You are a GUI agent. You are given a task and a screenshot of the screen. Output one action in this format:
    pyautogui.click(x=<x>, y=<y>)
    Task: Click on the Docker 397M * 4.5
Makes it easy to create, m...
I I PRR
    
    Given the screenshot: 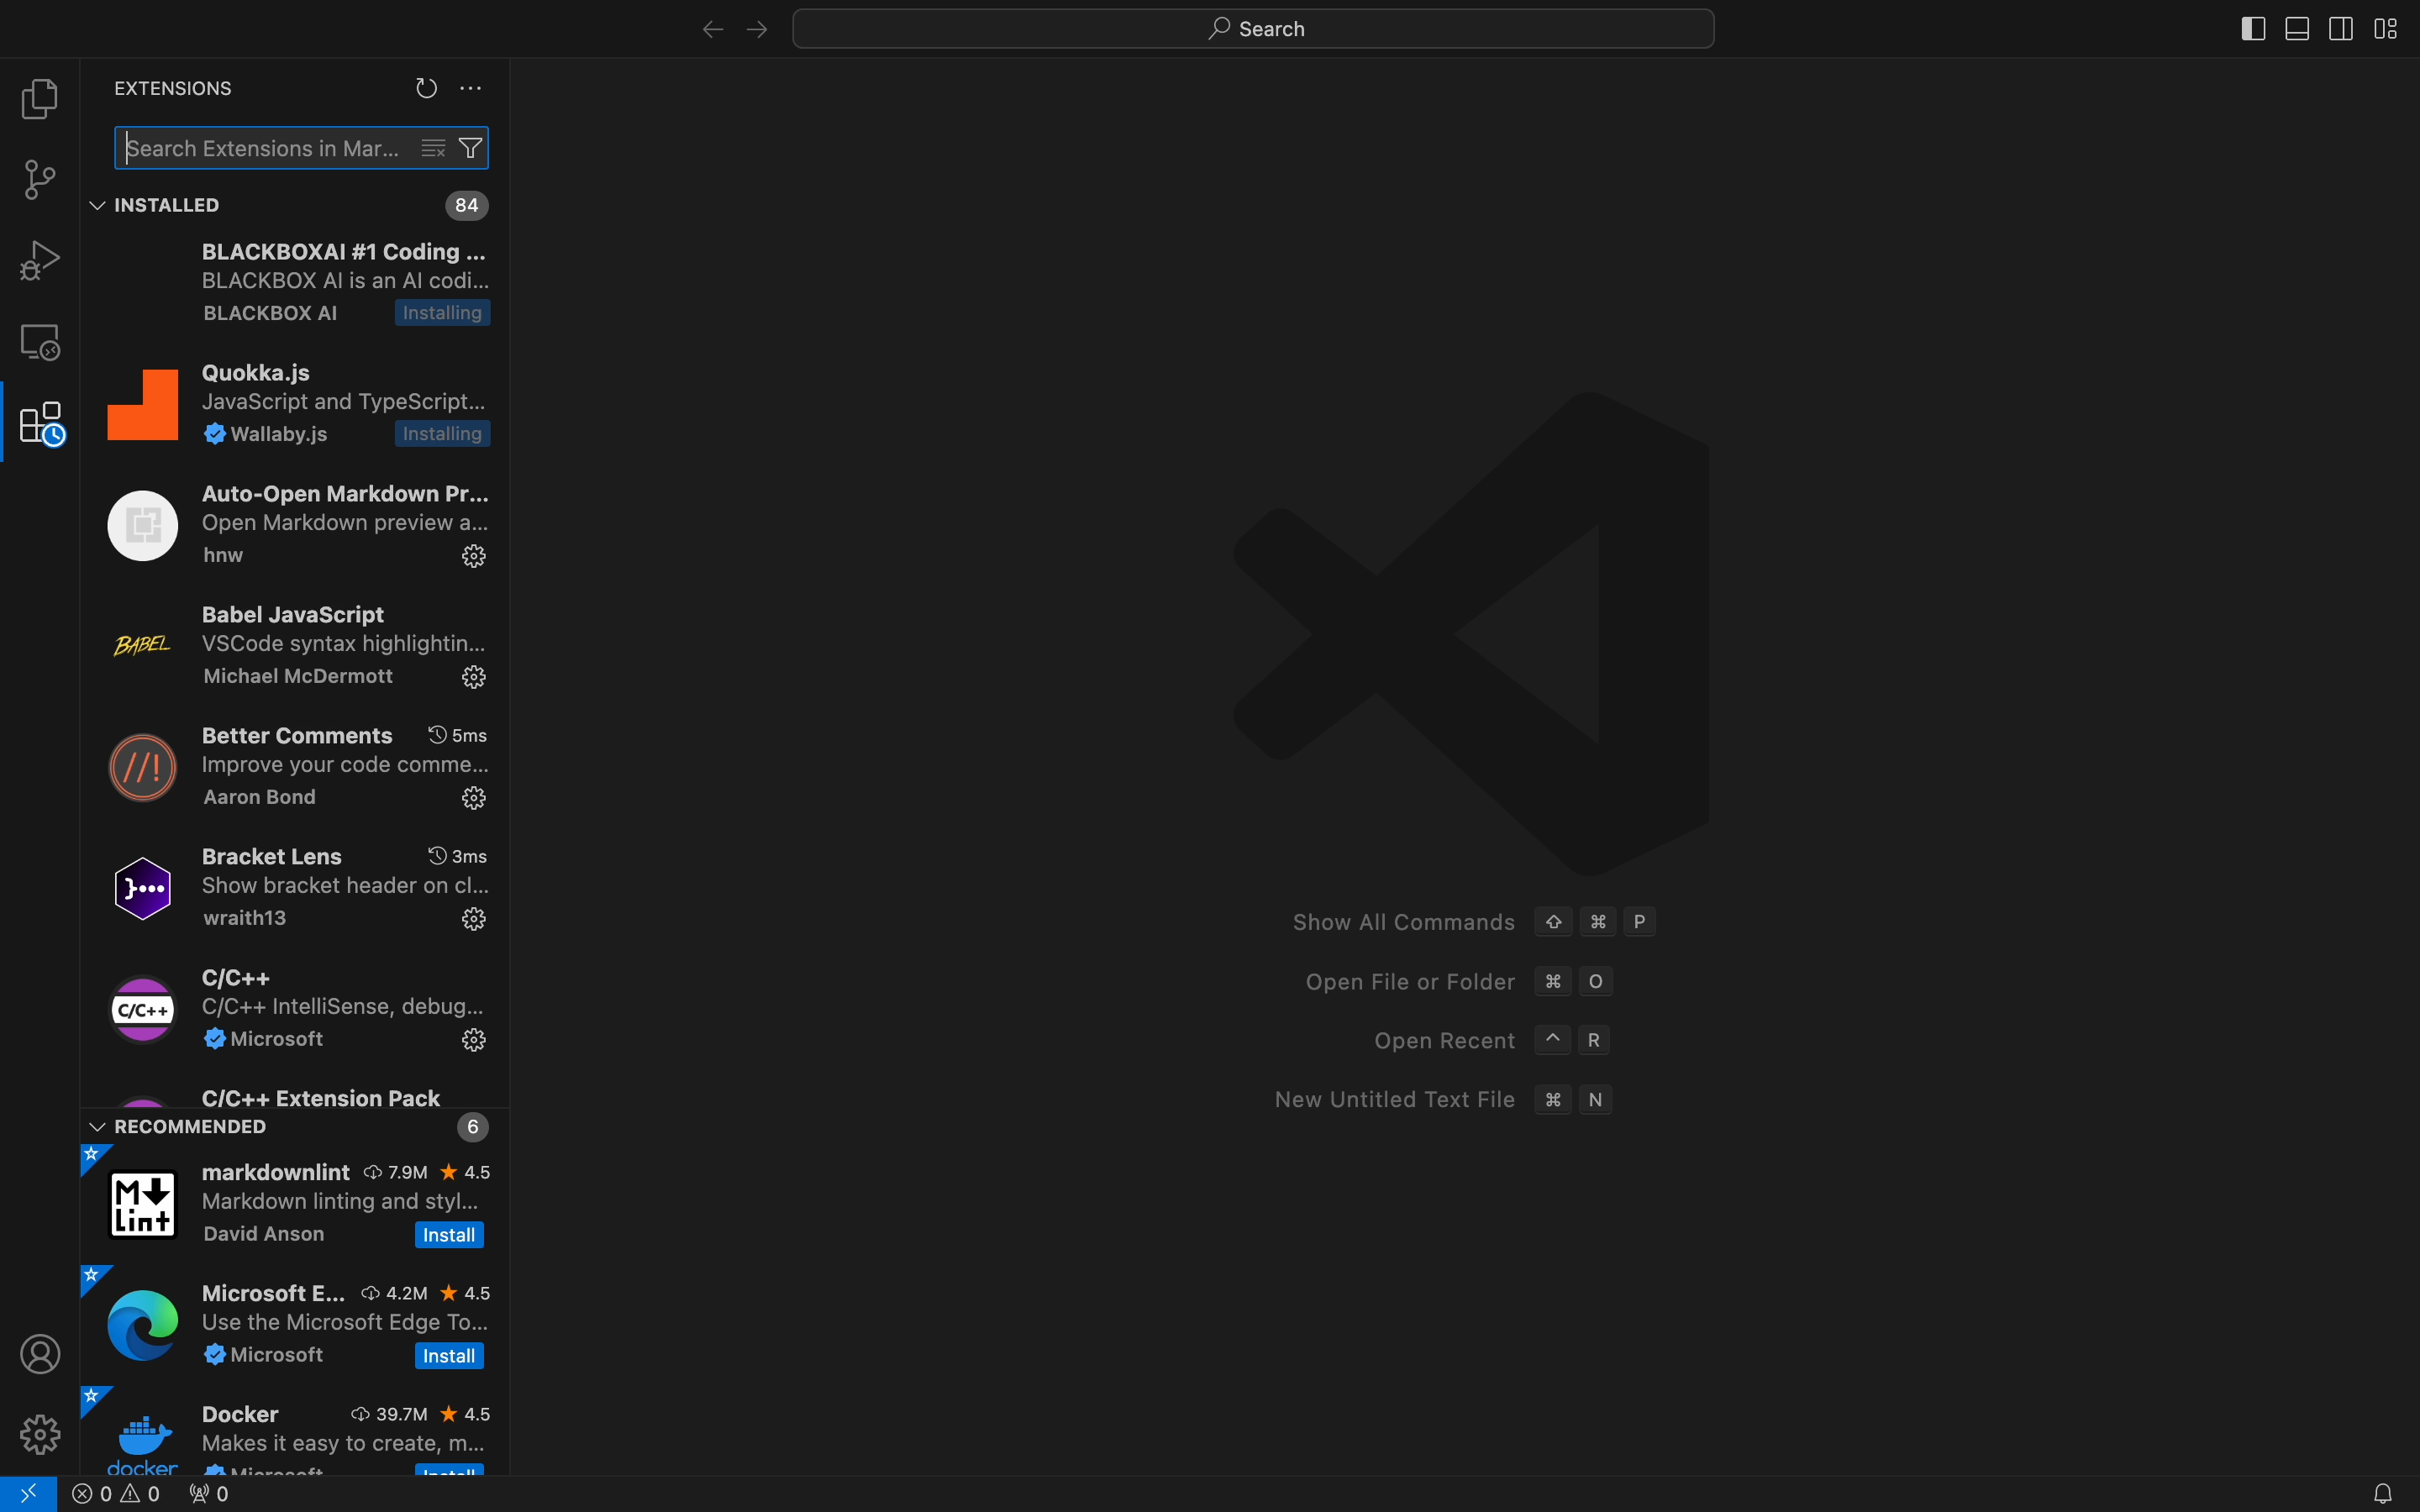 What is the action you would take?
    pyautogui.click(x=291, y=1434)
    